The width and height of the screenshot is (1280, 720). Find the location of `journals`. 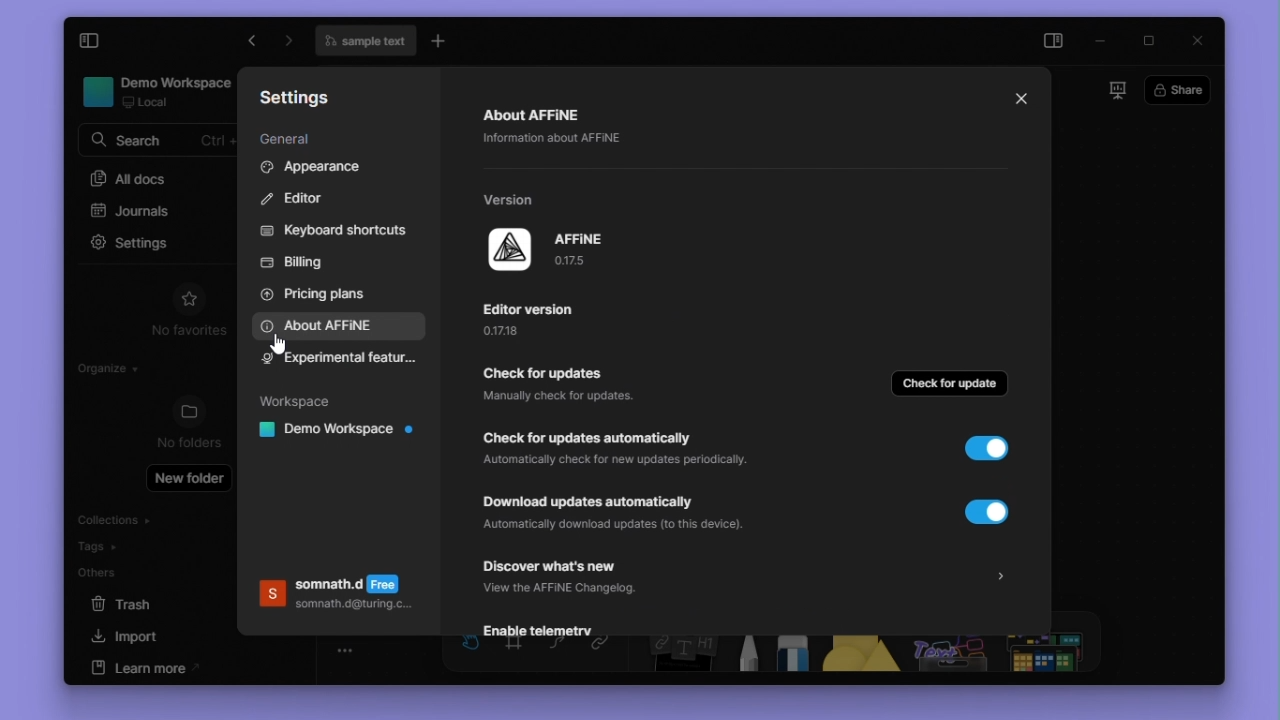

journals is located at coordinates (152, 212).